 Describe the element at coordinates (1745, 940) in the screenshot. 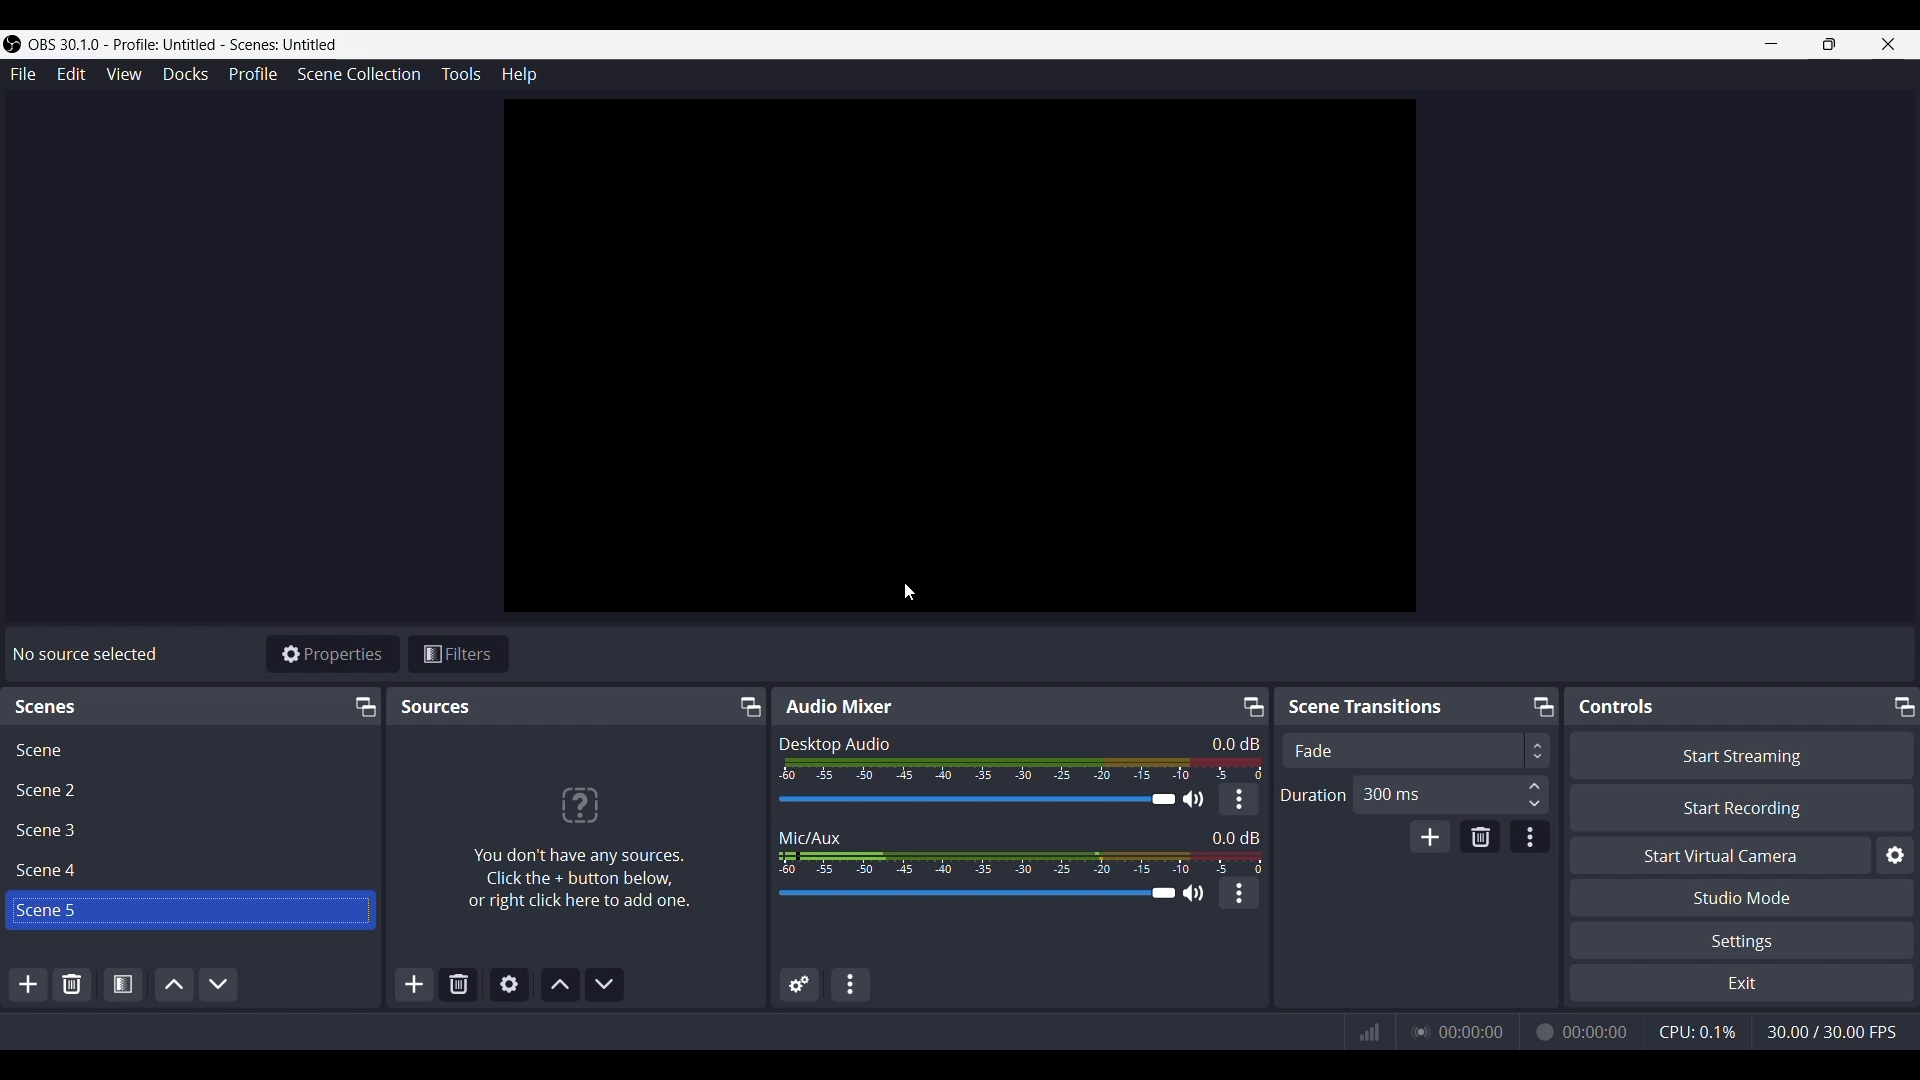

I see `Settings` at that location.